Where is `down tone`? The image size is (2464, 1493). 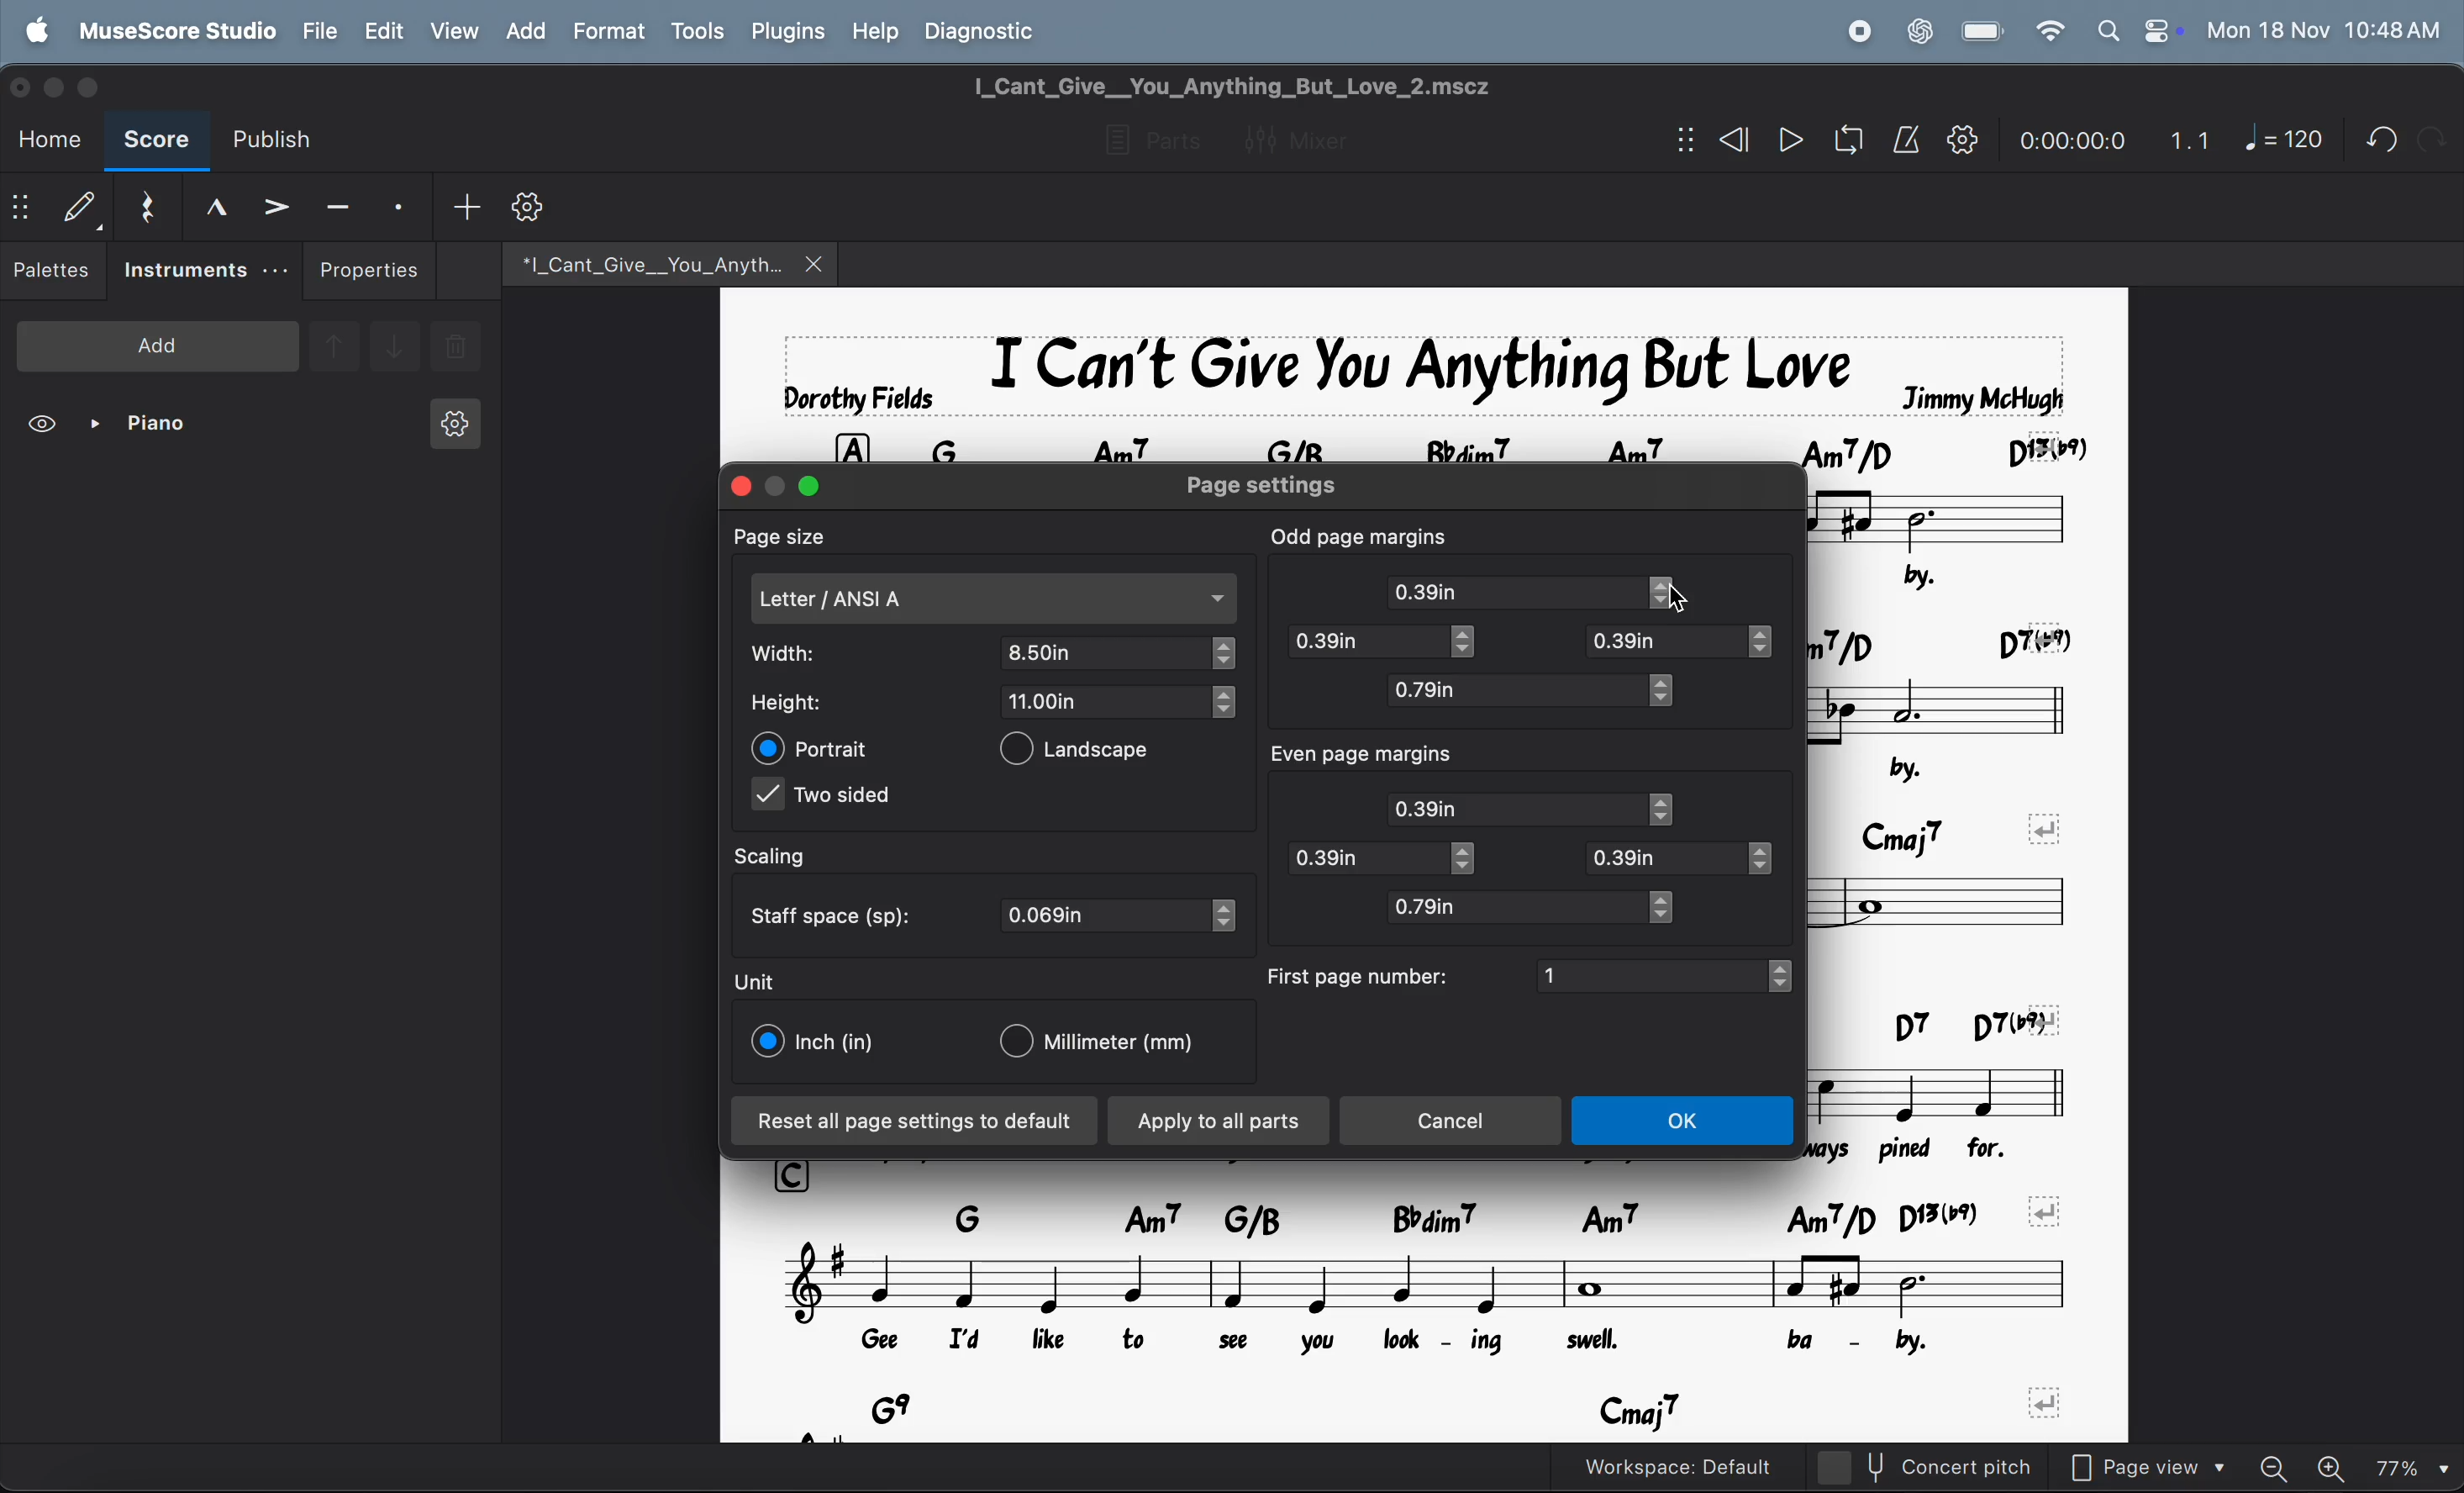
down tone is located at coordinates (396, 348).